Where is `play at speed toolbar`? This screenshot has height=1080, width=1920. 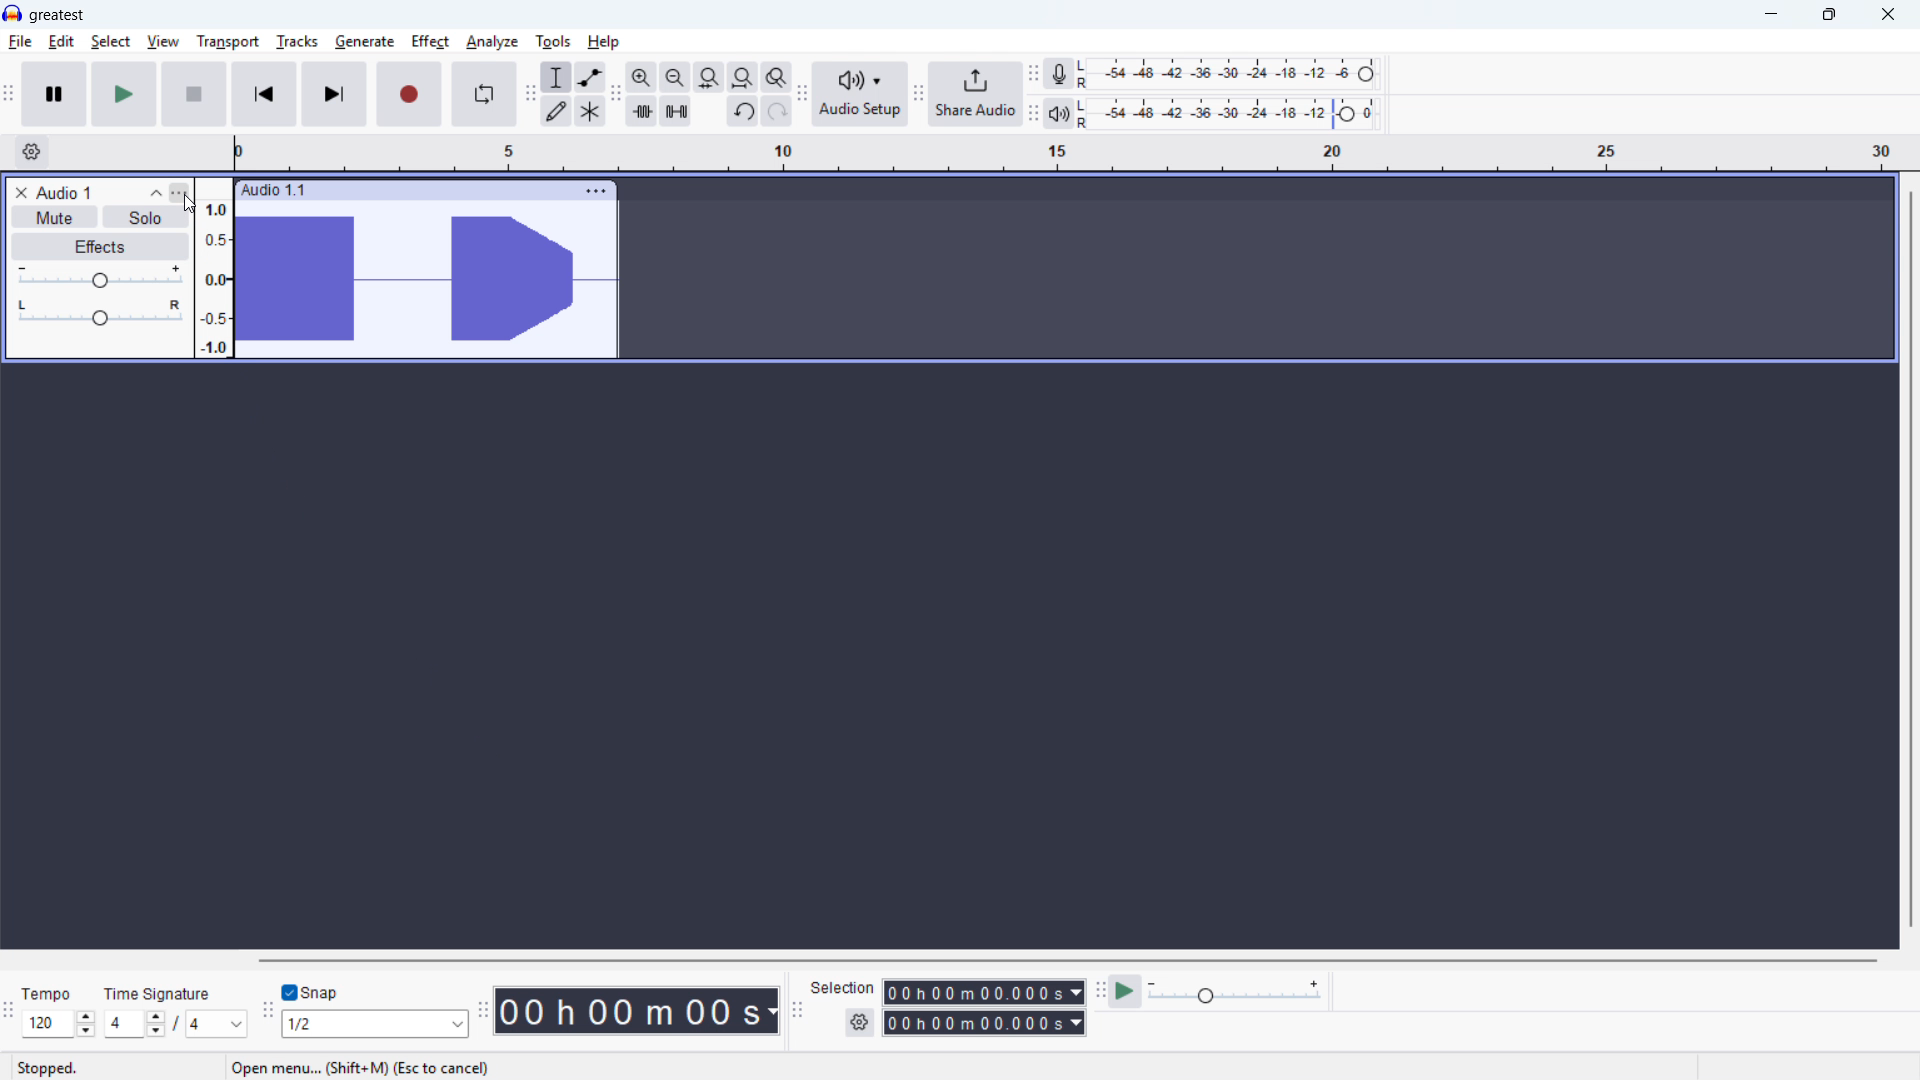
play at speed toolbar is located at coordinates (1100, 991).